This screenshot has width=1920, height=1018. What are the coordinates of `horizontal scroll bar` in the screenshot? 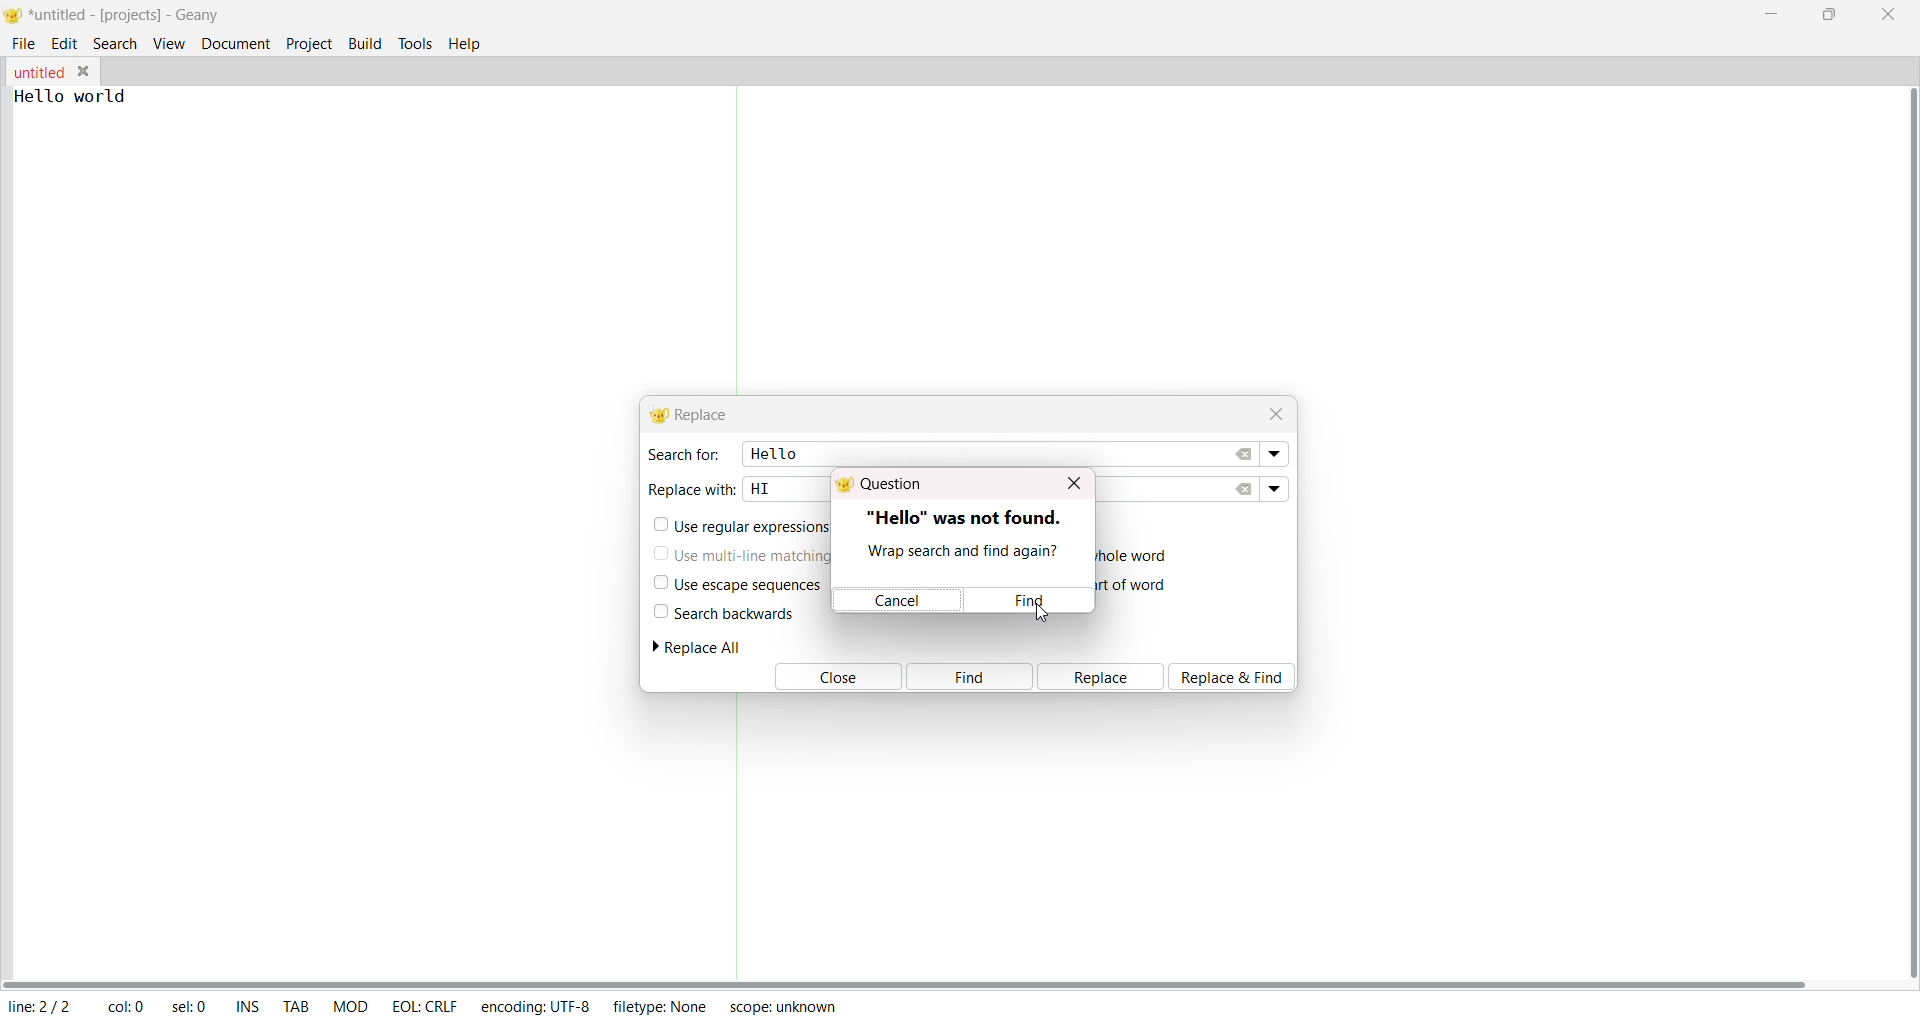 It's located at (908, 982).